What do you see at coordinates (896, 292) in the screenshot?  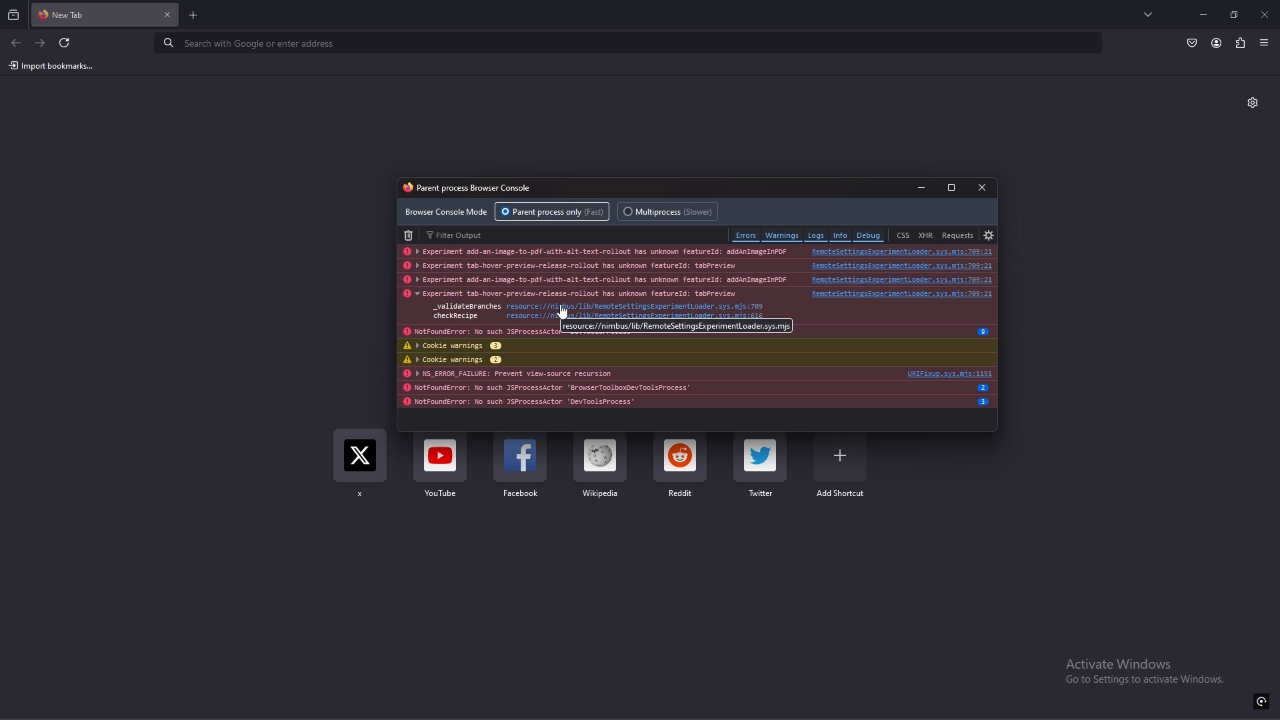 I see `source` at bounding box center [896, 292].